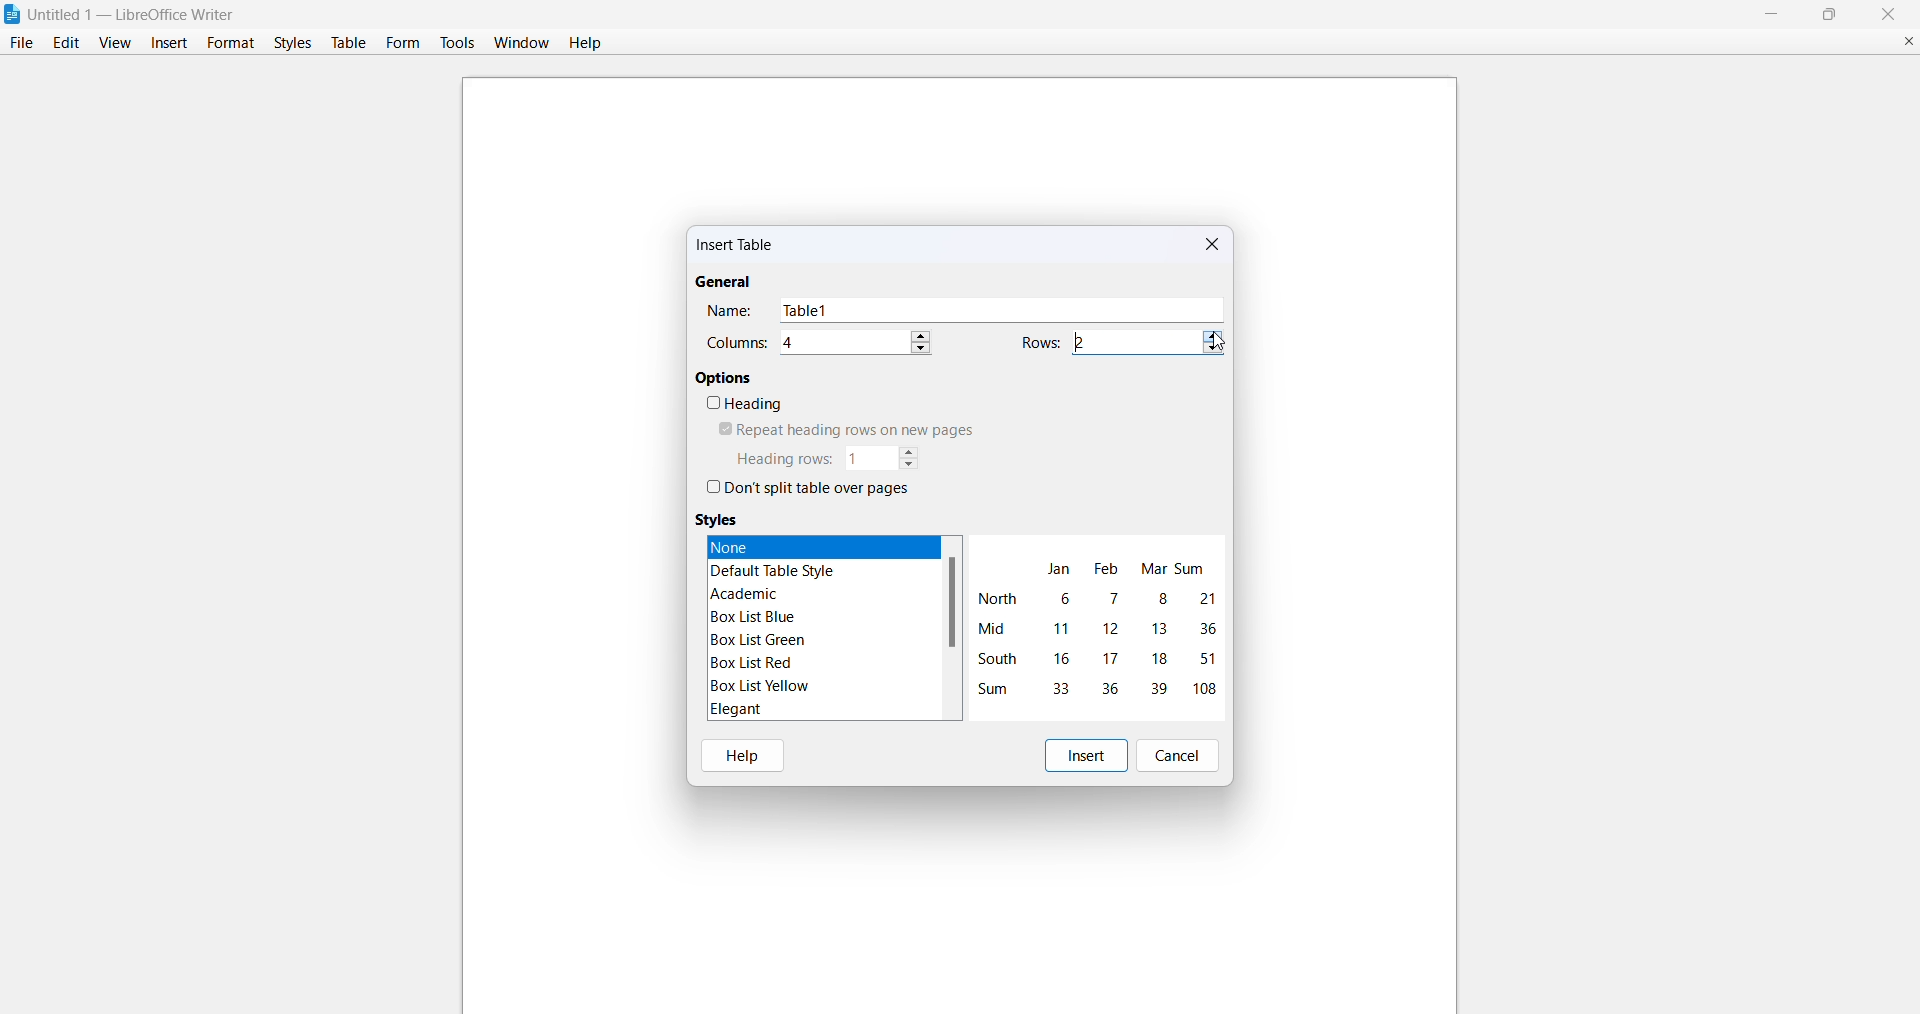 This screenshot has height=1014, width=1920. Describe the element at coordinates (925, 332) in the screenshot. I see `increase column` at that location.